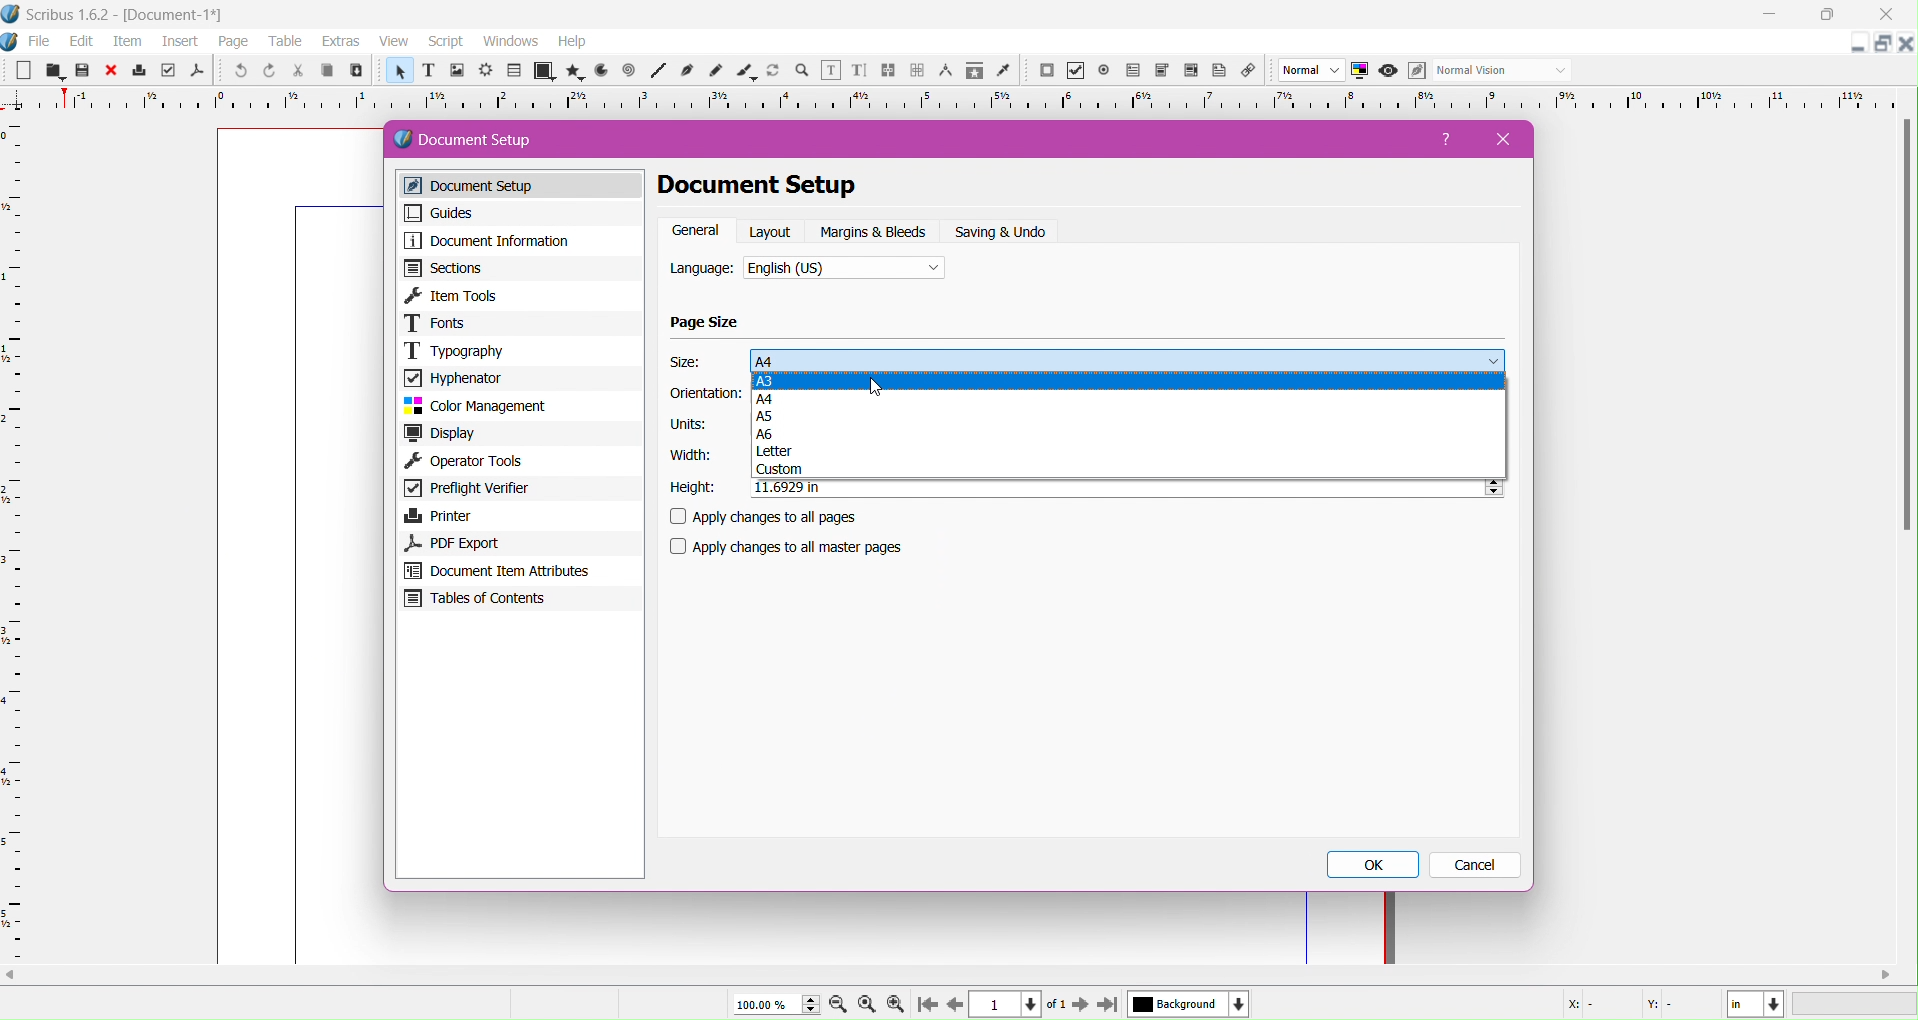 This screenshot has width=1918, height=1020. What do you see at coordinates (1253, 71) in the screenshot?
I see `link annotations` at bounding box center [1253, 71].